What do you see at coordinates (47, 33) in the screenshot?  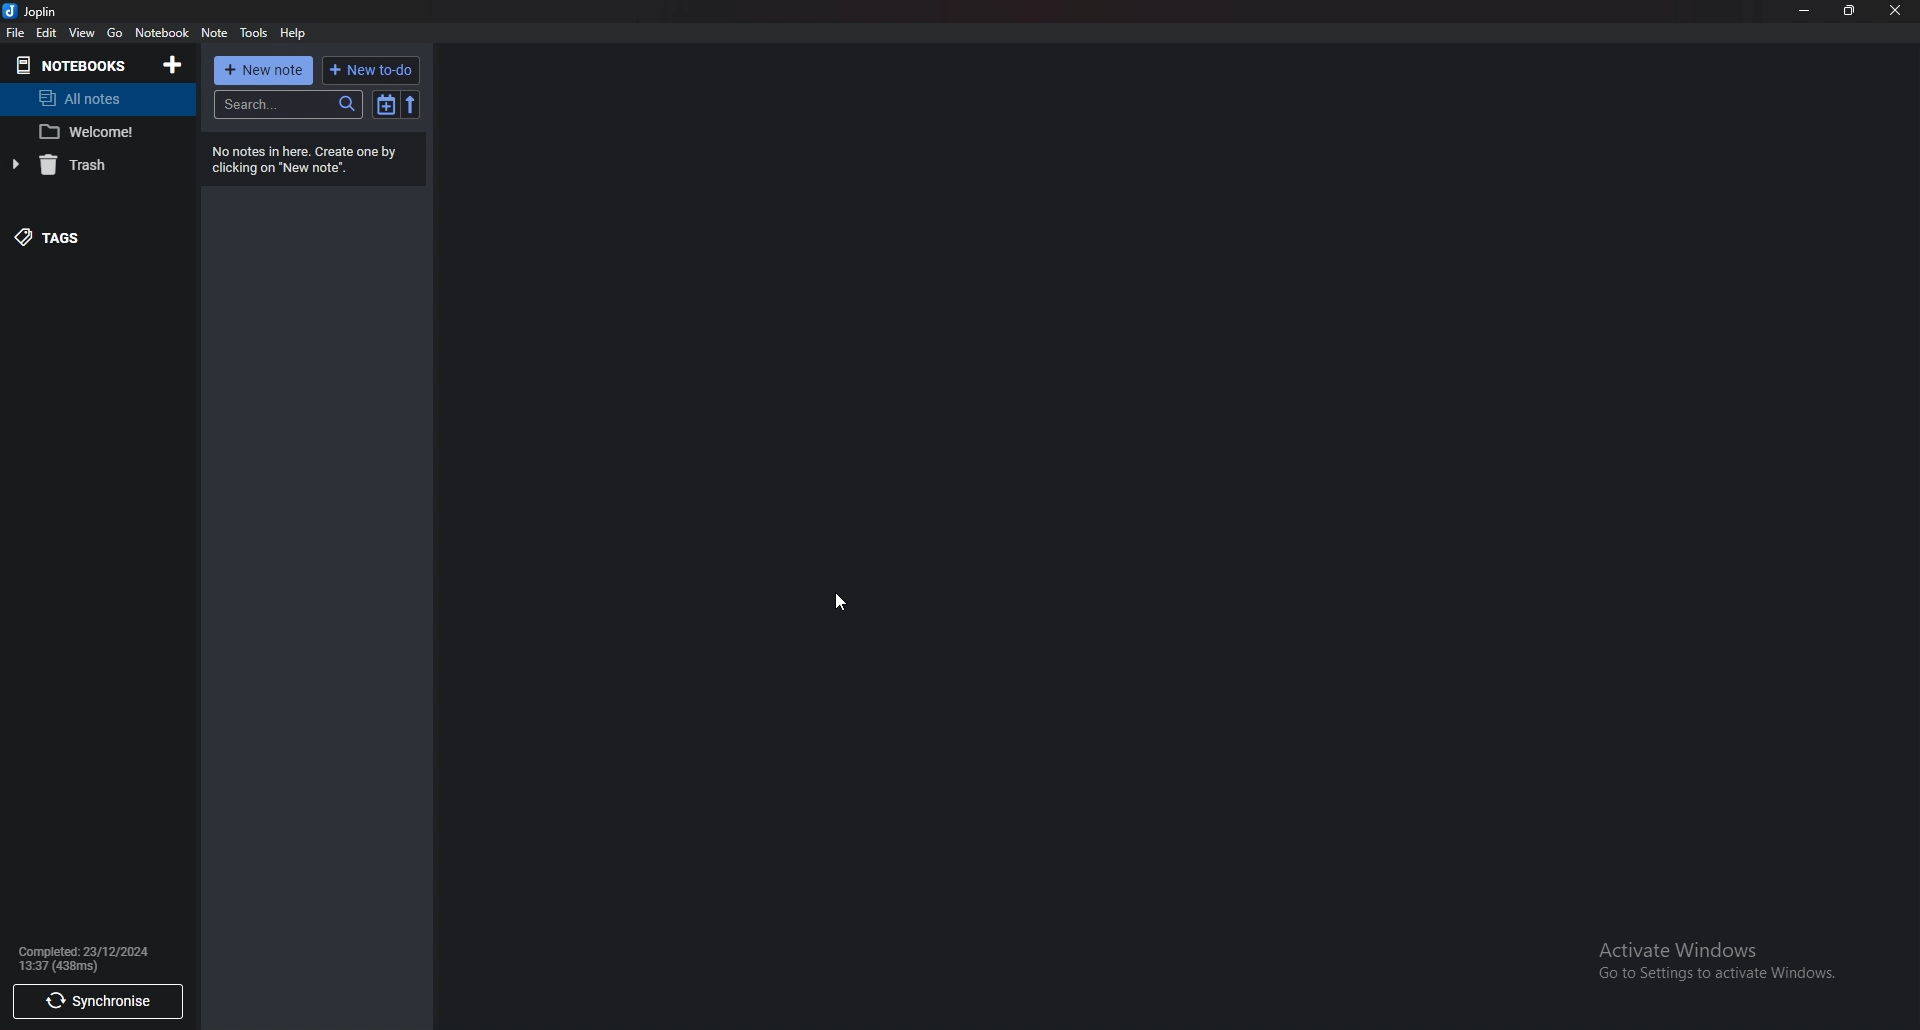 I see `Edit` at bounding box center [47, 33].